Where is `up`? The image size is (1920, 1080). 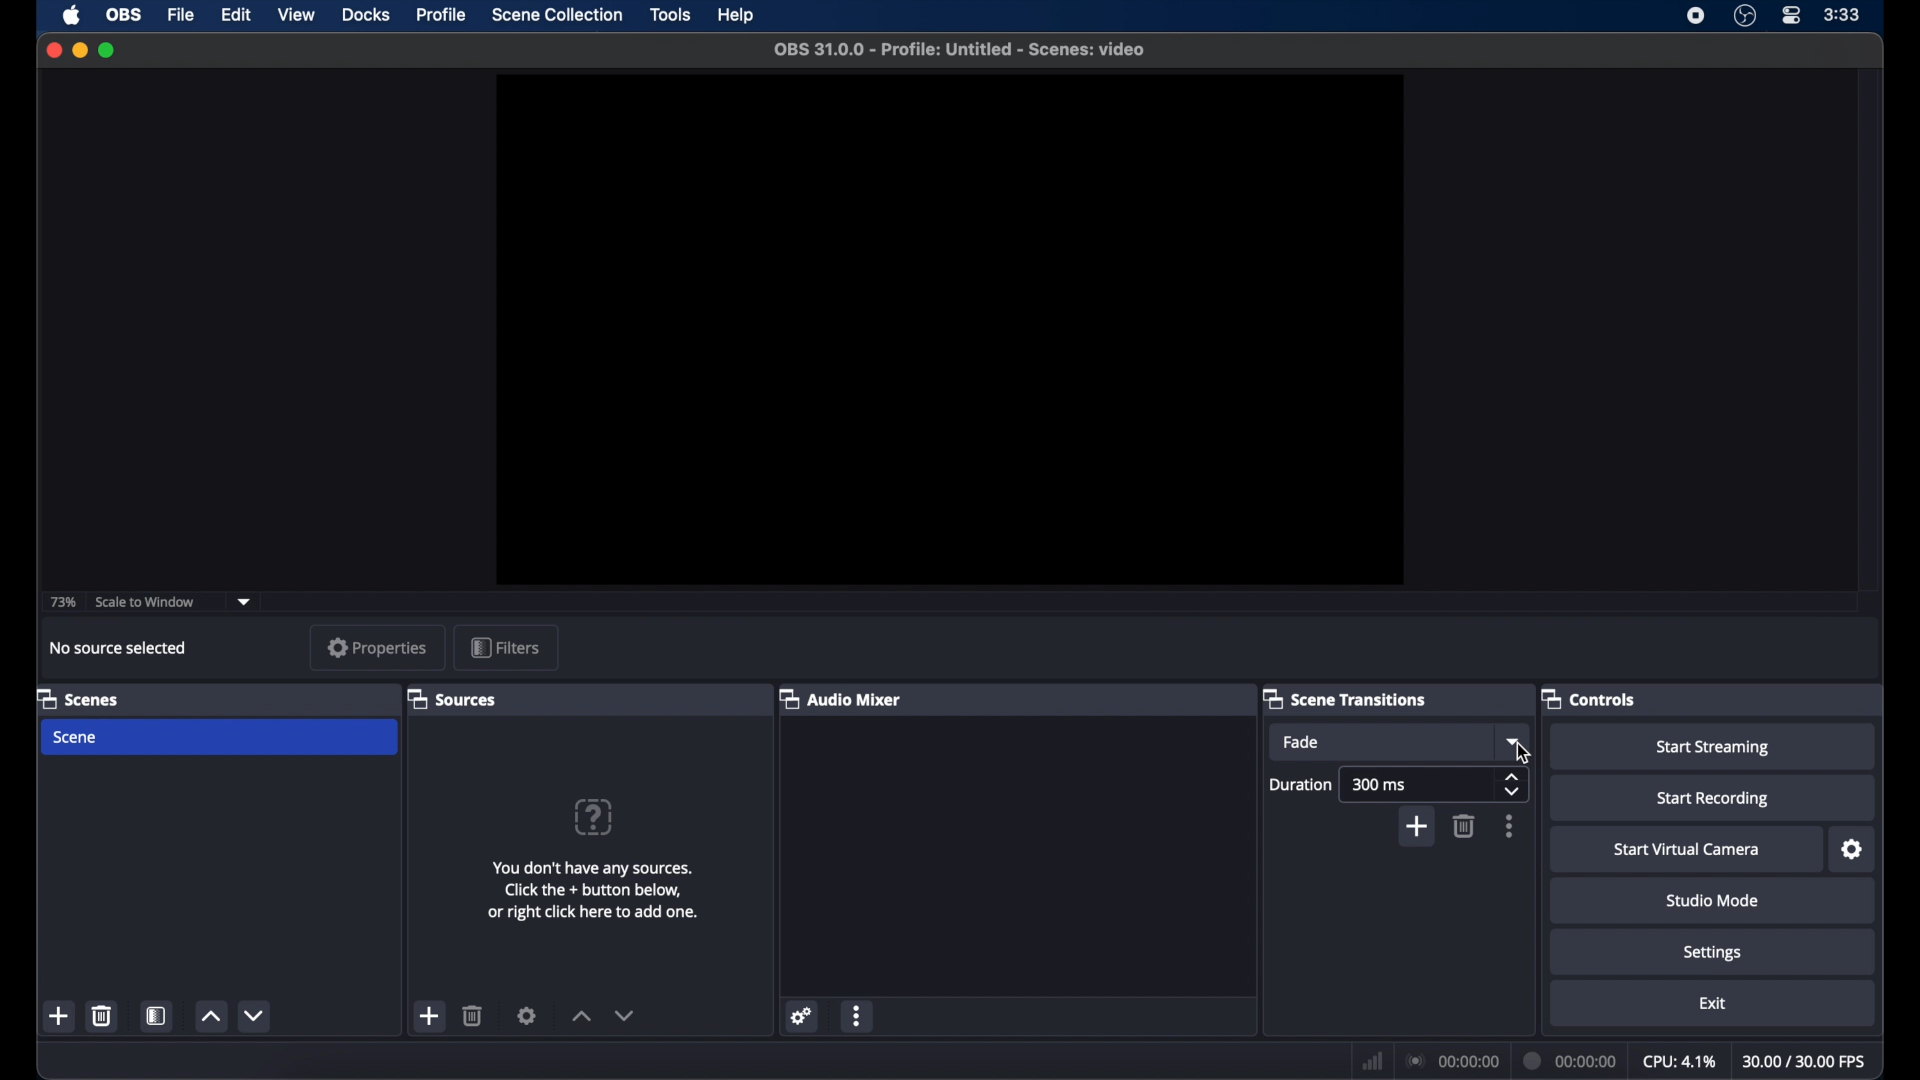 up is located at coordinates (210, 1017).